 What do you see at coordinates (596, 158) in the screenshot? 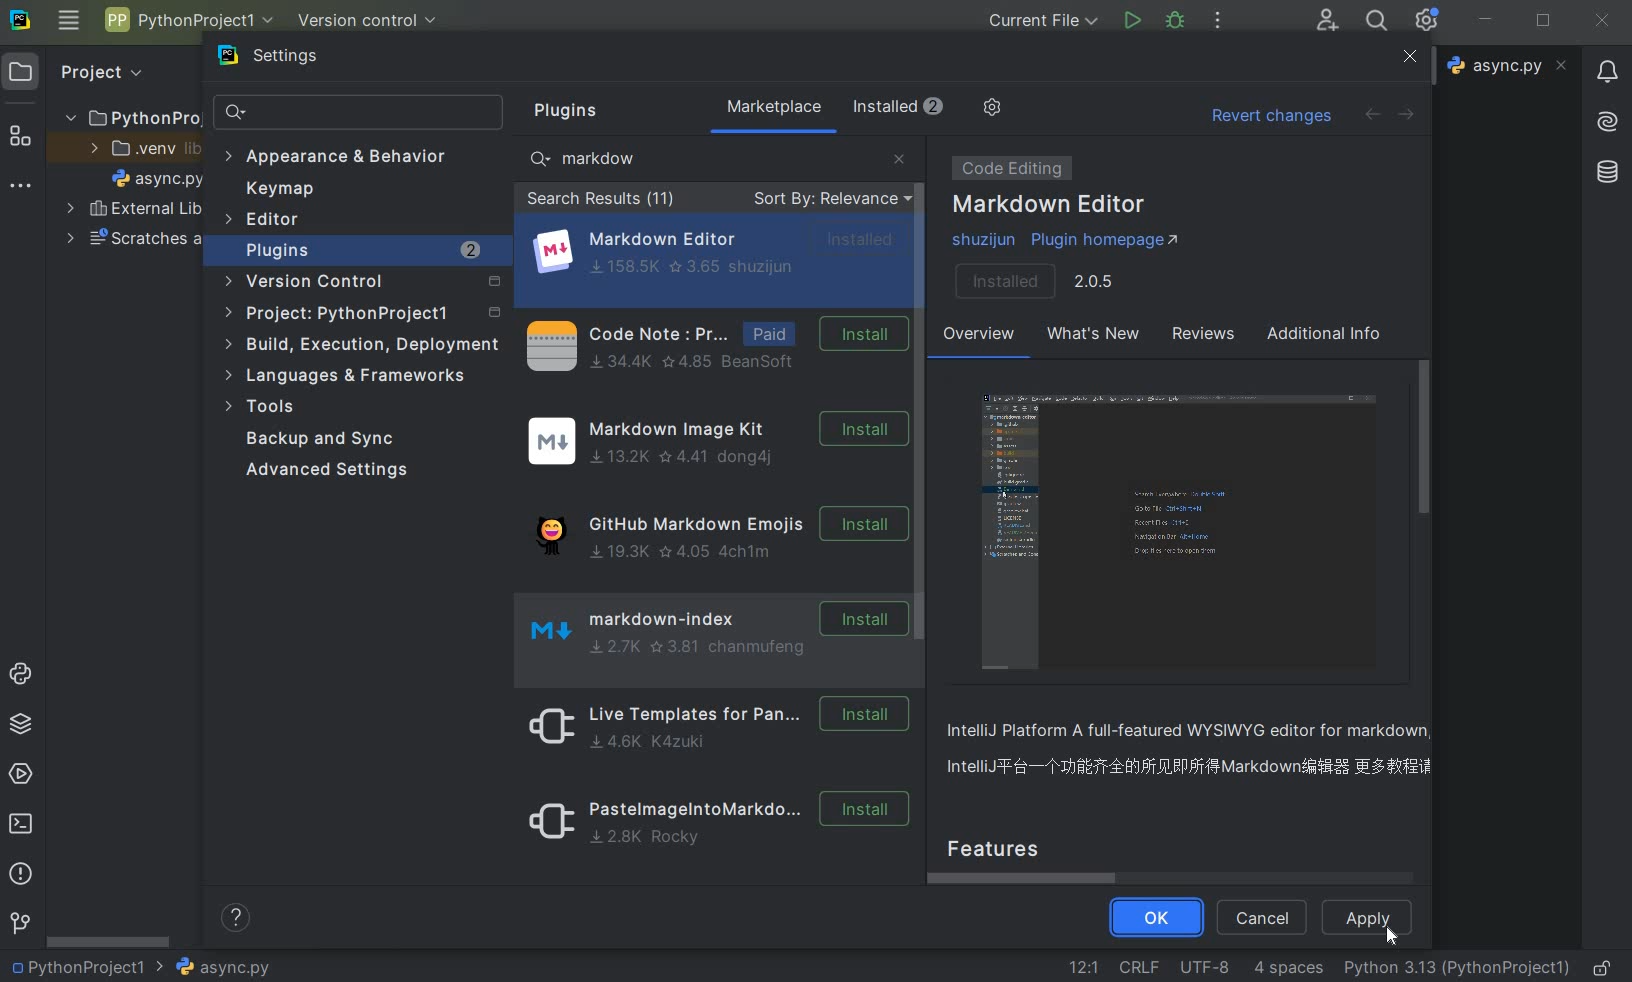
I see `markdown` at bounding box center [596, 158].